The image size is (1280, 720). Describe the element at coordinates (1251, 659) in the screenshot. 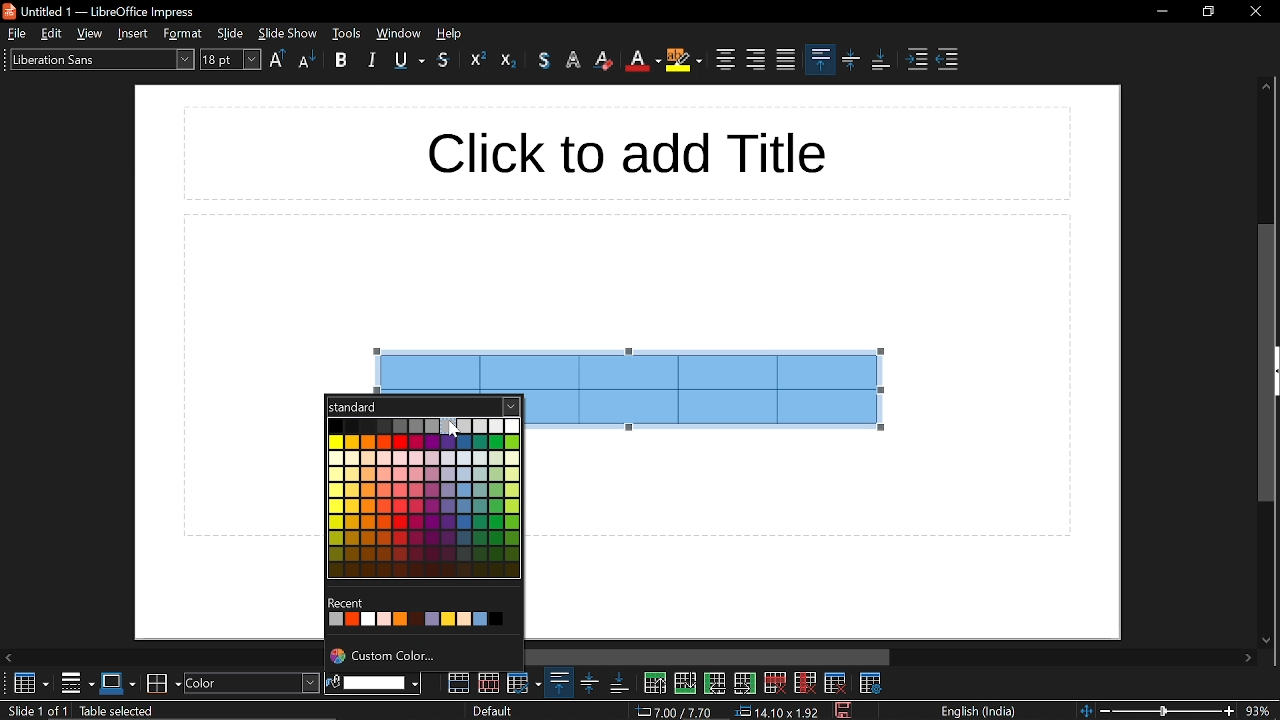

I see `move right` at that location.